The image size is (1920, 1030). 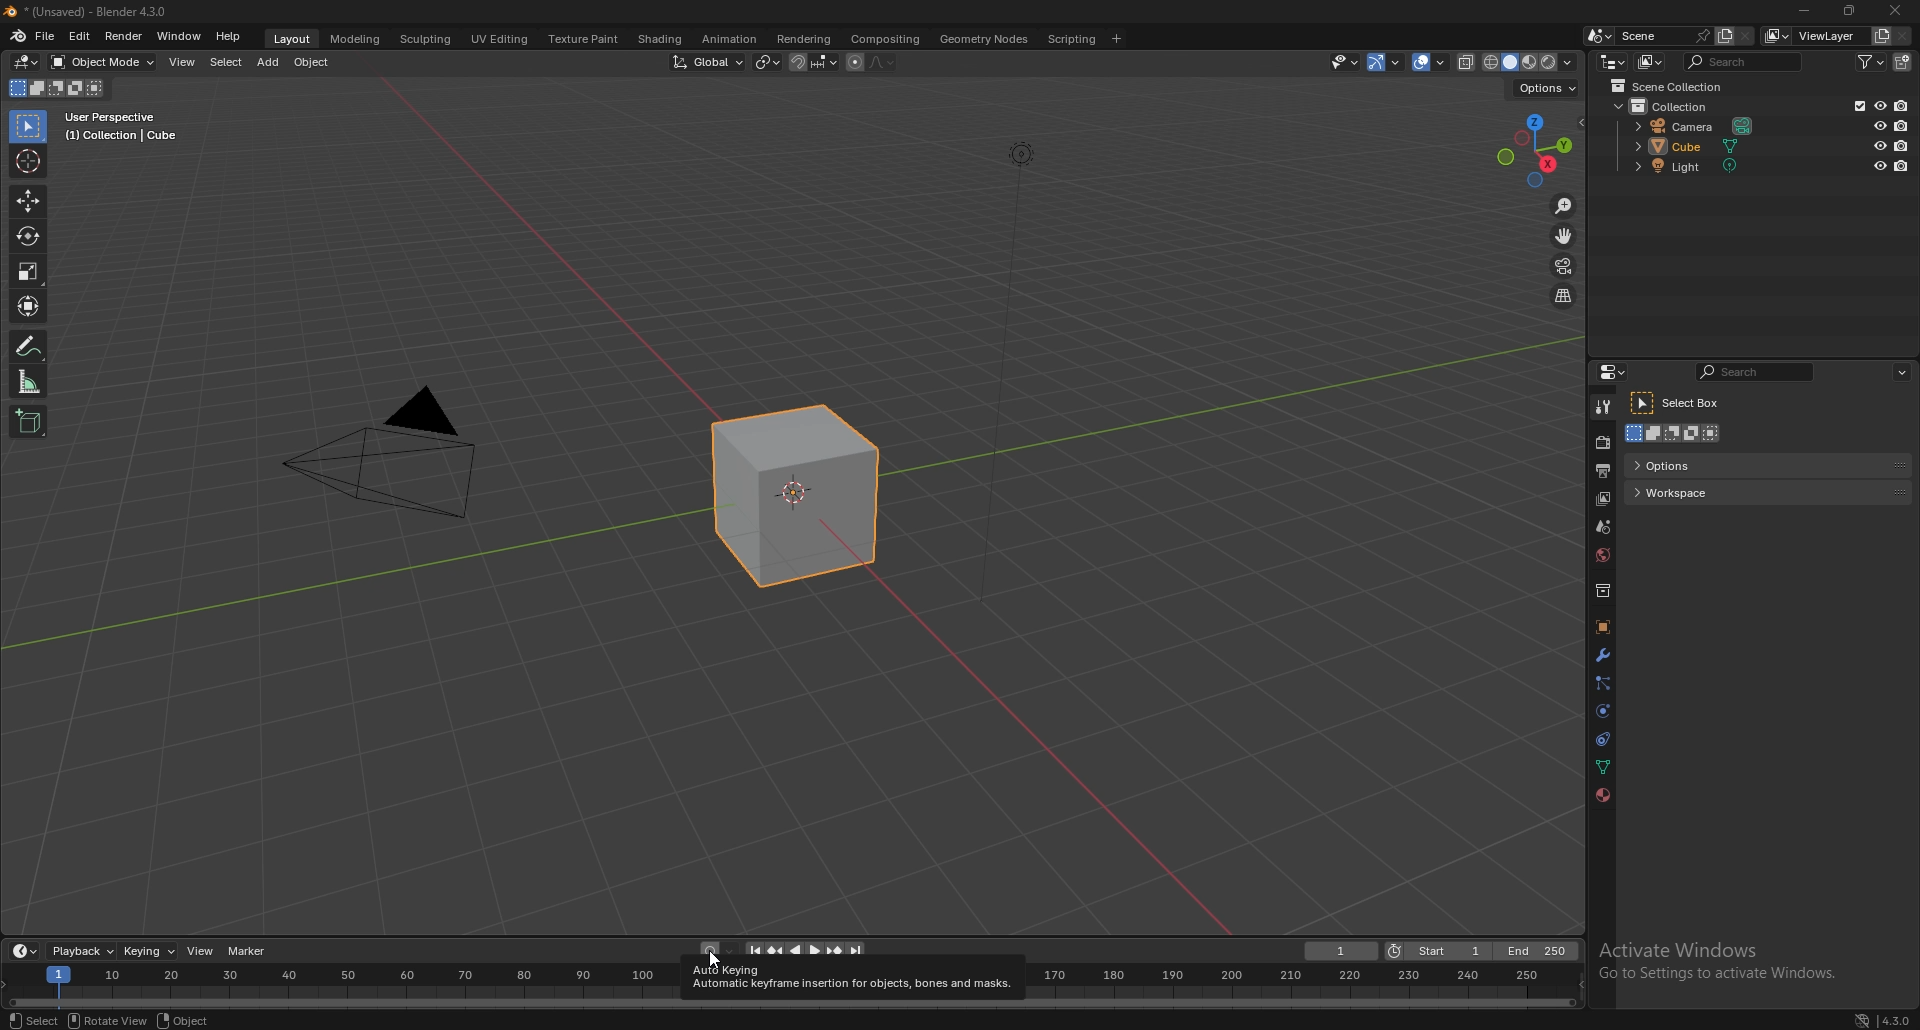 I want to click on Timeline, so click(x=1309, y=986).